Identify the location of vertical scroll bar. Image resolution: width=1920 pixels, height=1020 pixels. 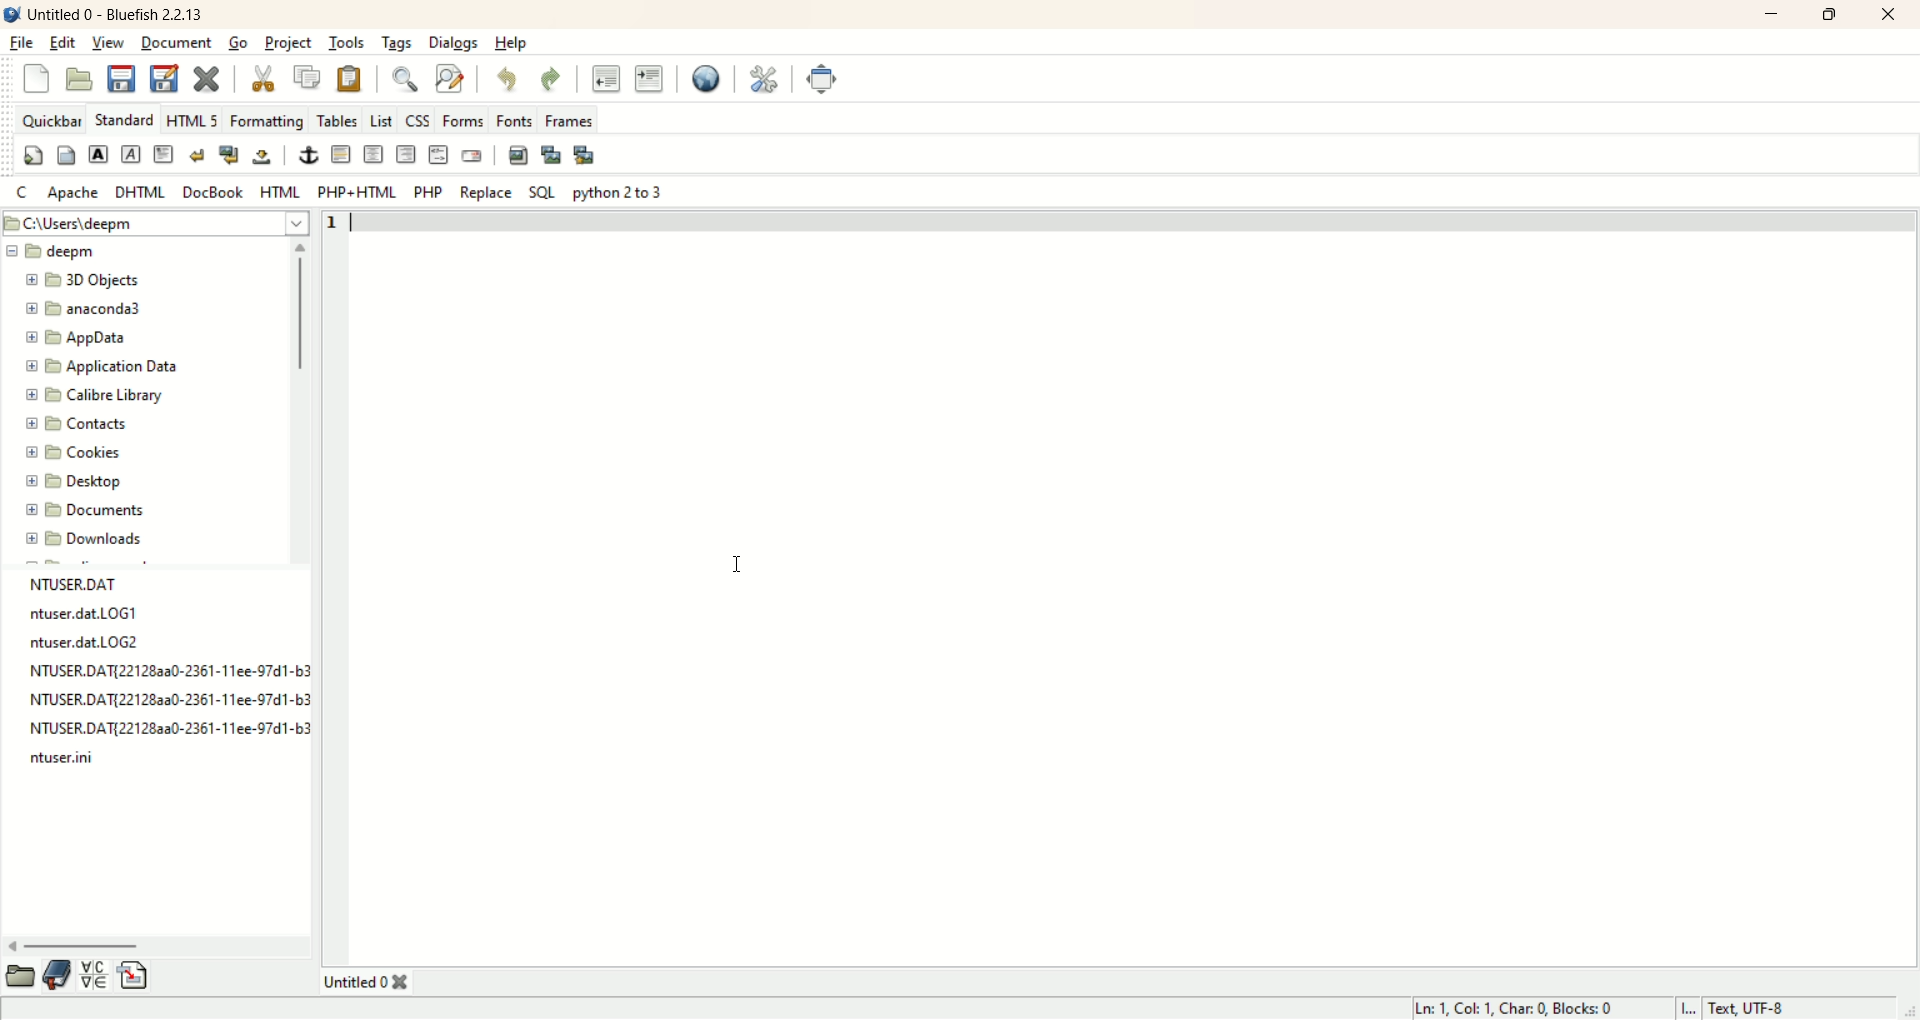
(298, 393).